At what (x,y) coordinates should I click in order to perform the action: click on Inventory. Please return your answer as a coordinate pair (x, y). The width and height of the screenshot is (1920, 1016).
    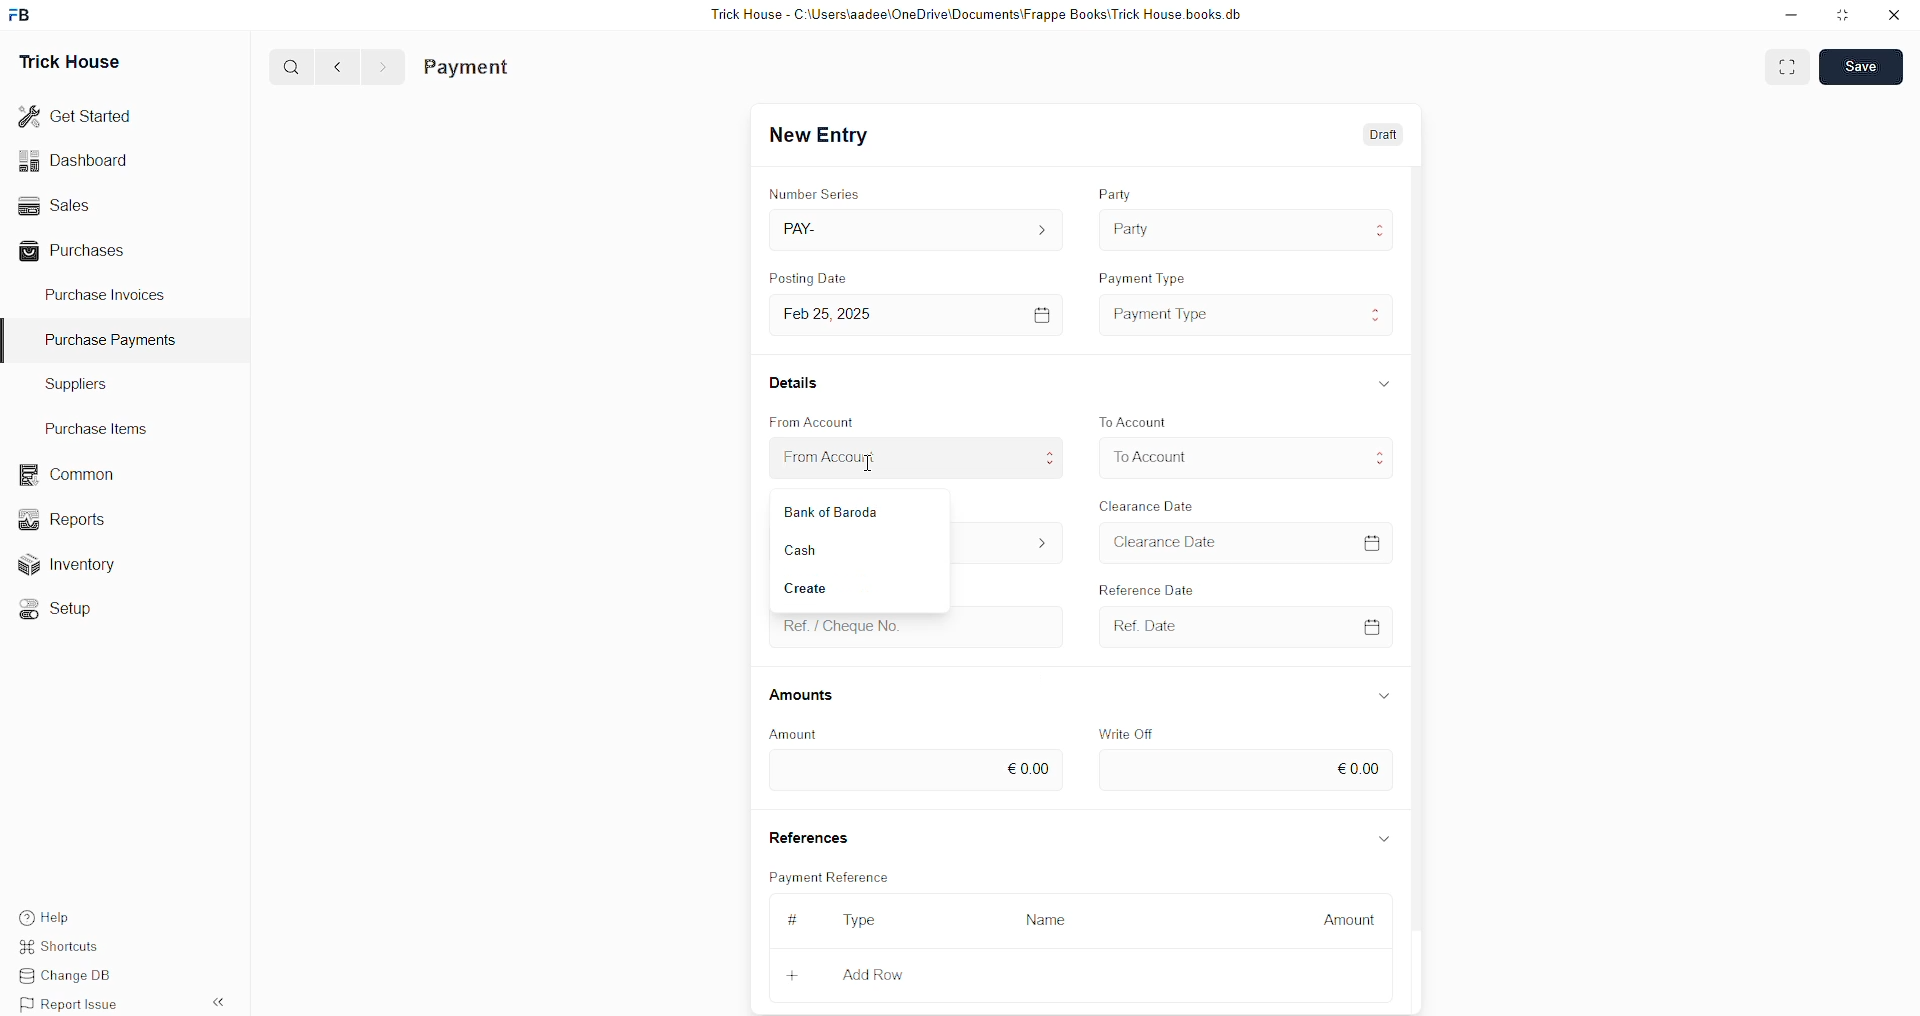
    Looking at the image, I should click on (78, 569).